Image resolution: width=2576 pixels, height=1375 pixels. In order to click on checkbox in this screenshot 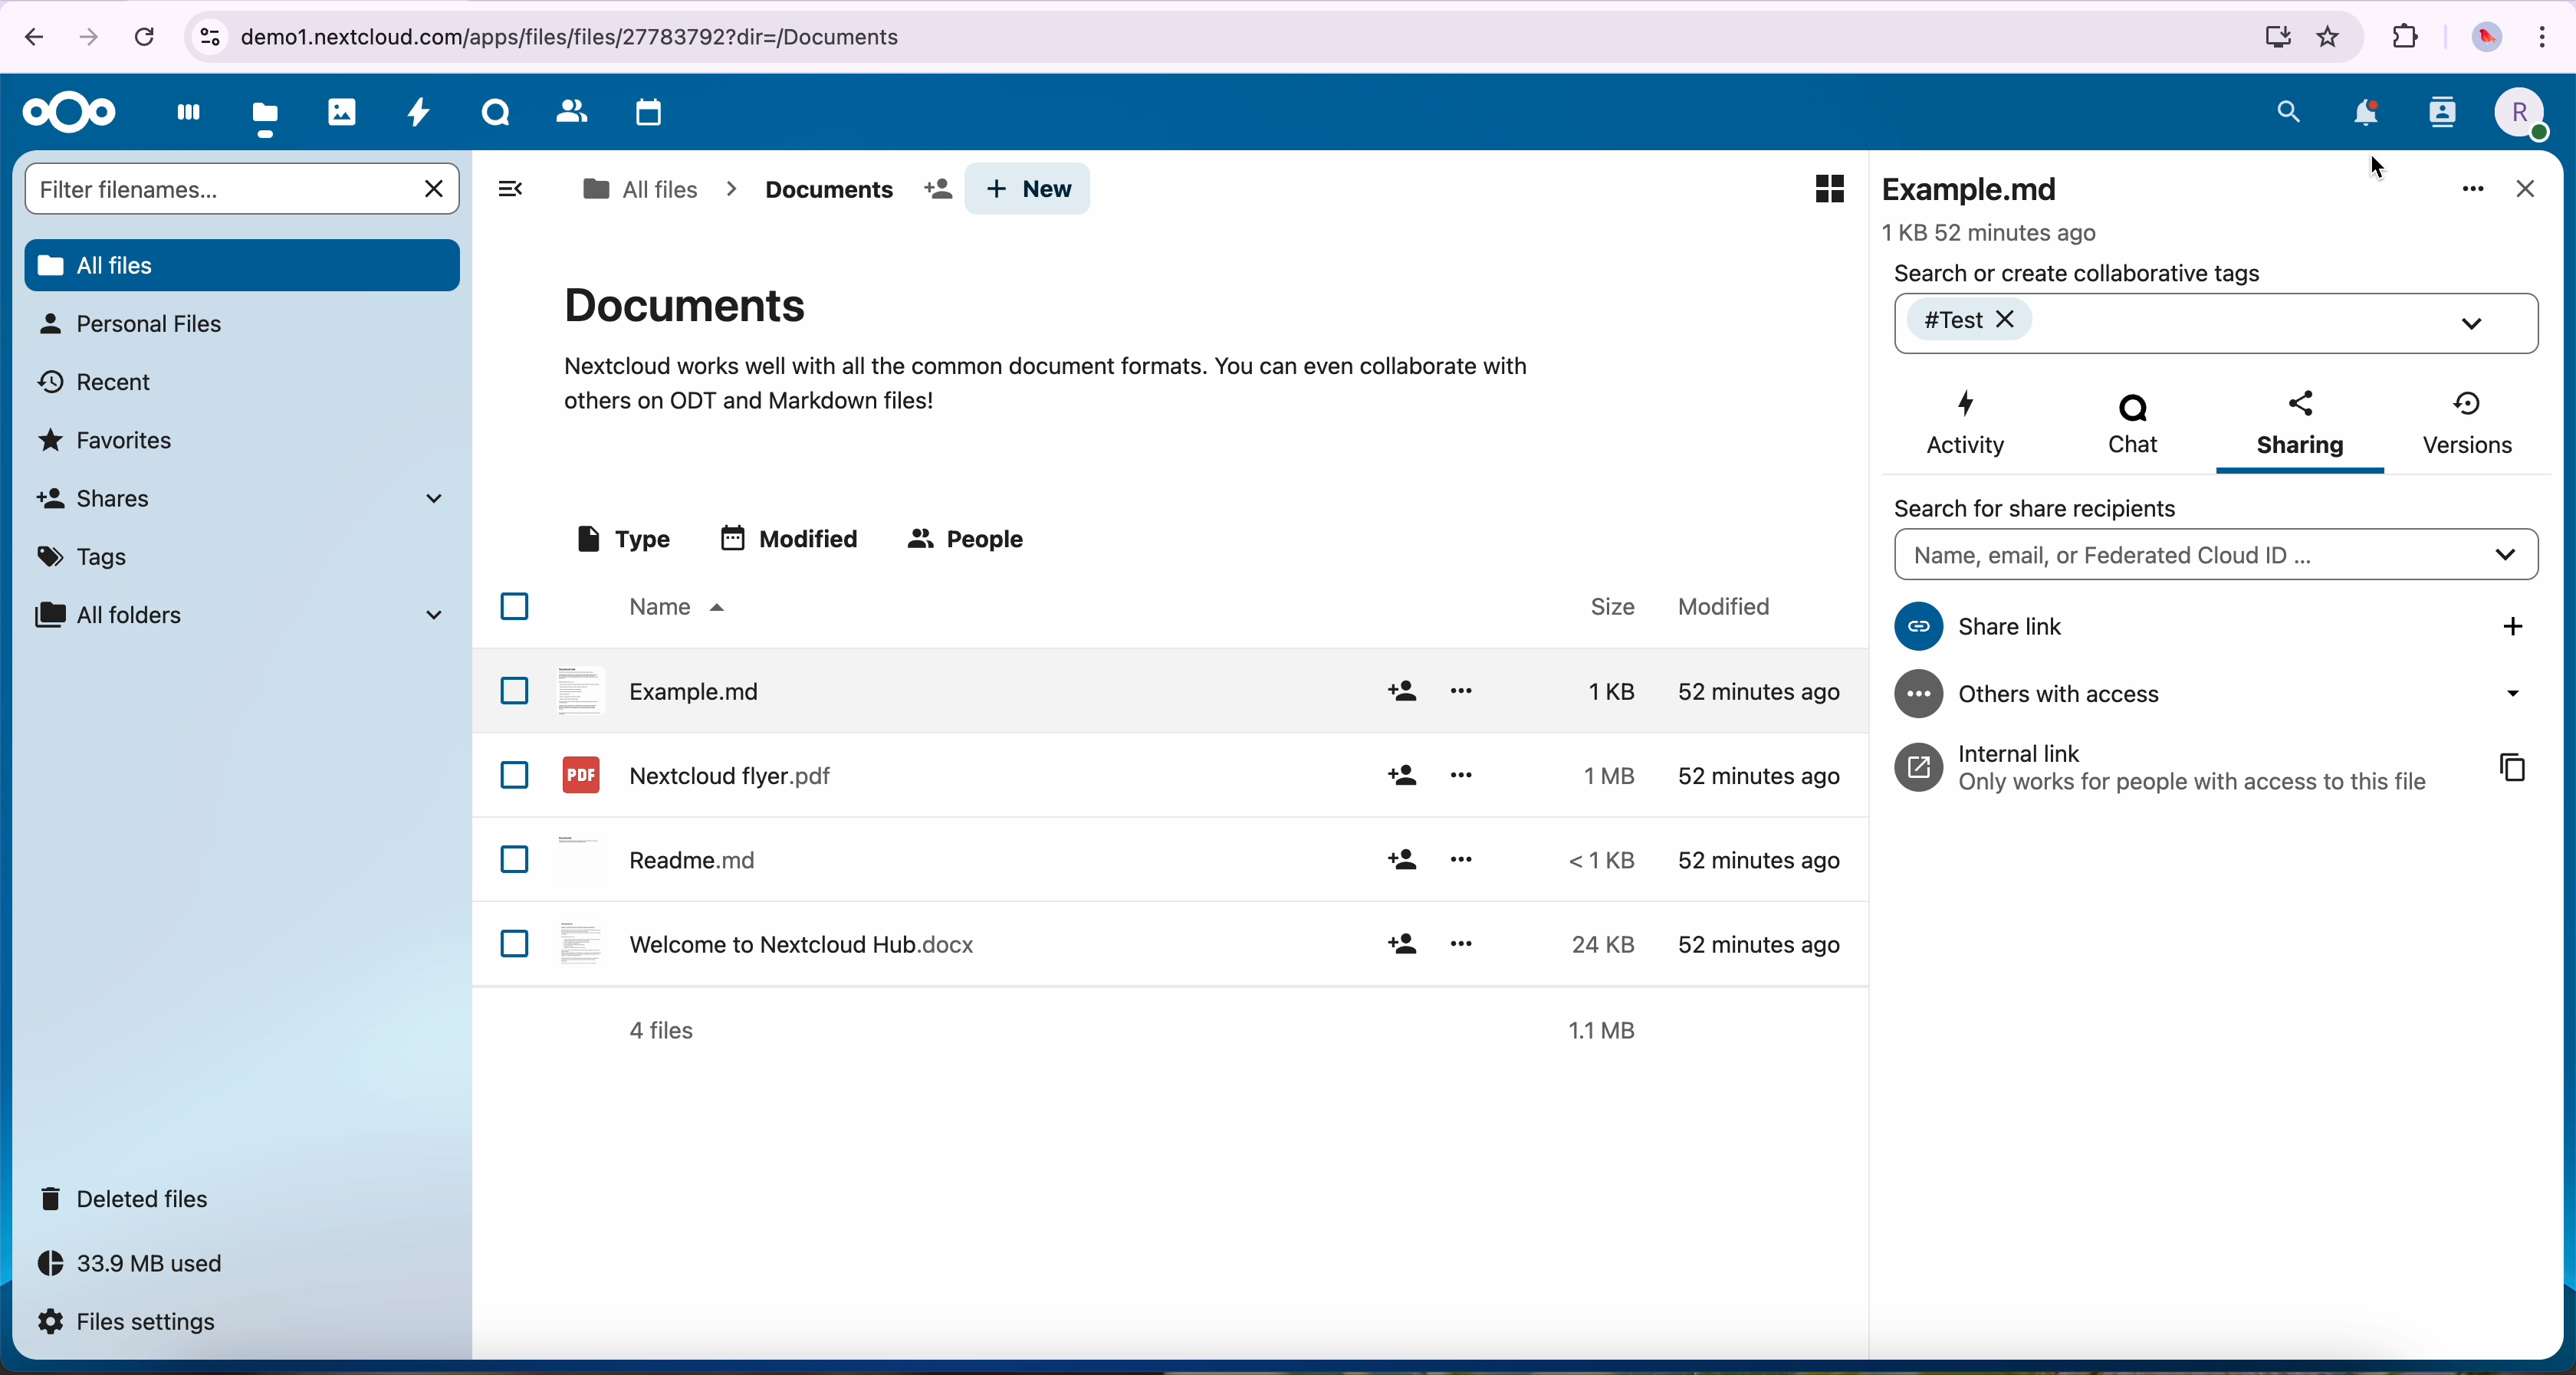, I will do `click(515, 606)`.